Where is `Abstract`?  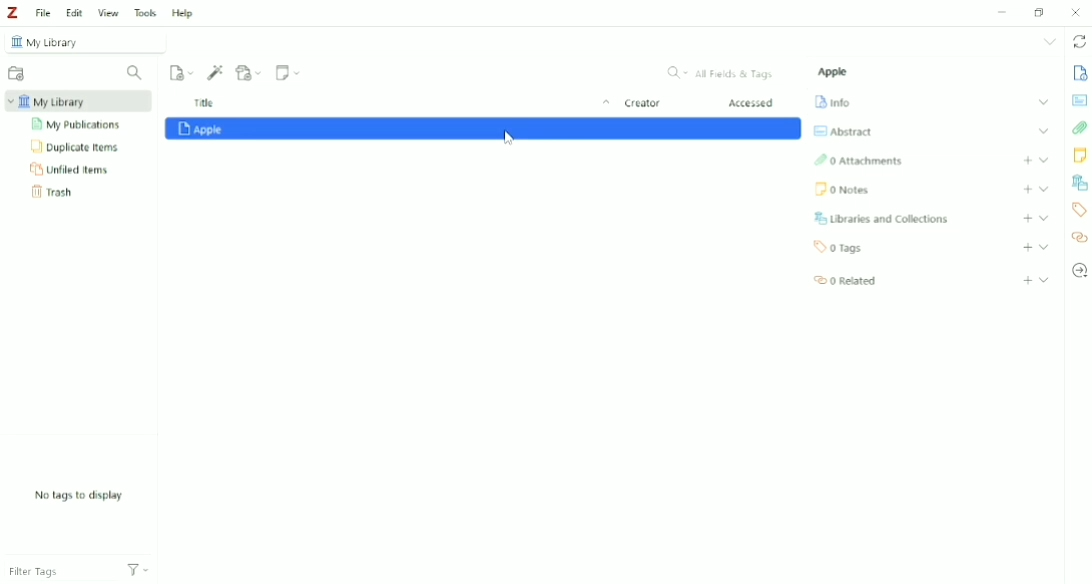 Abstract is located at coordinates (1080, 101).